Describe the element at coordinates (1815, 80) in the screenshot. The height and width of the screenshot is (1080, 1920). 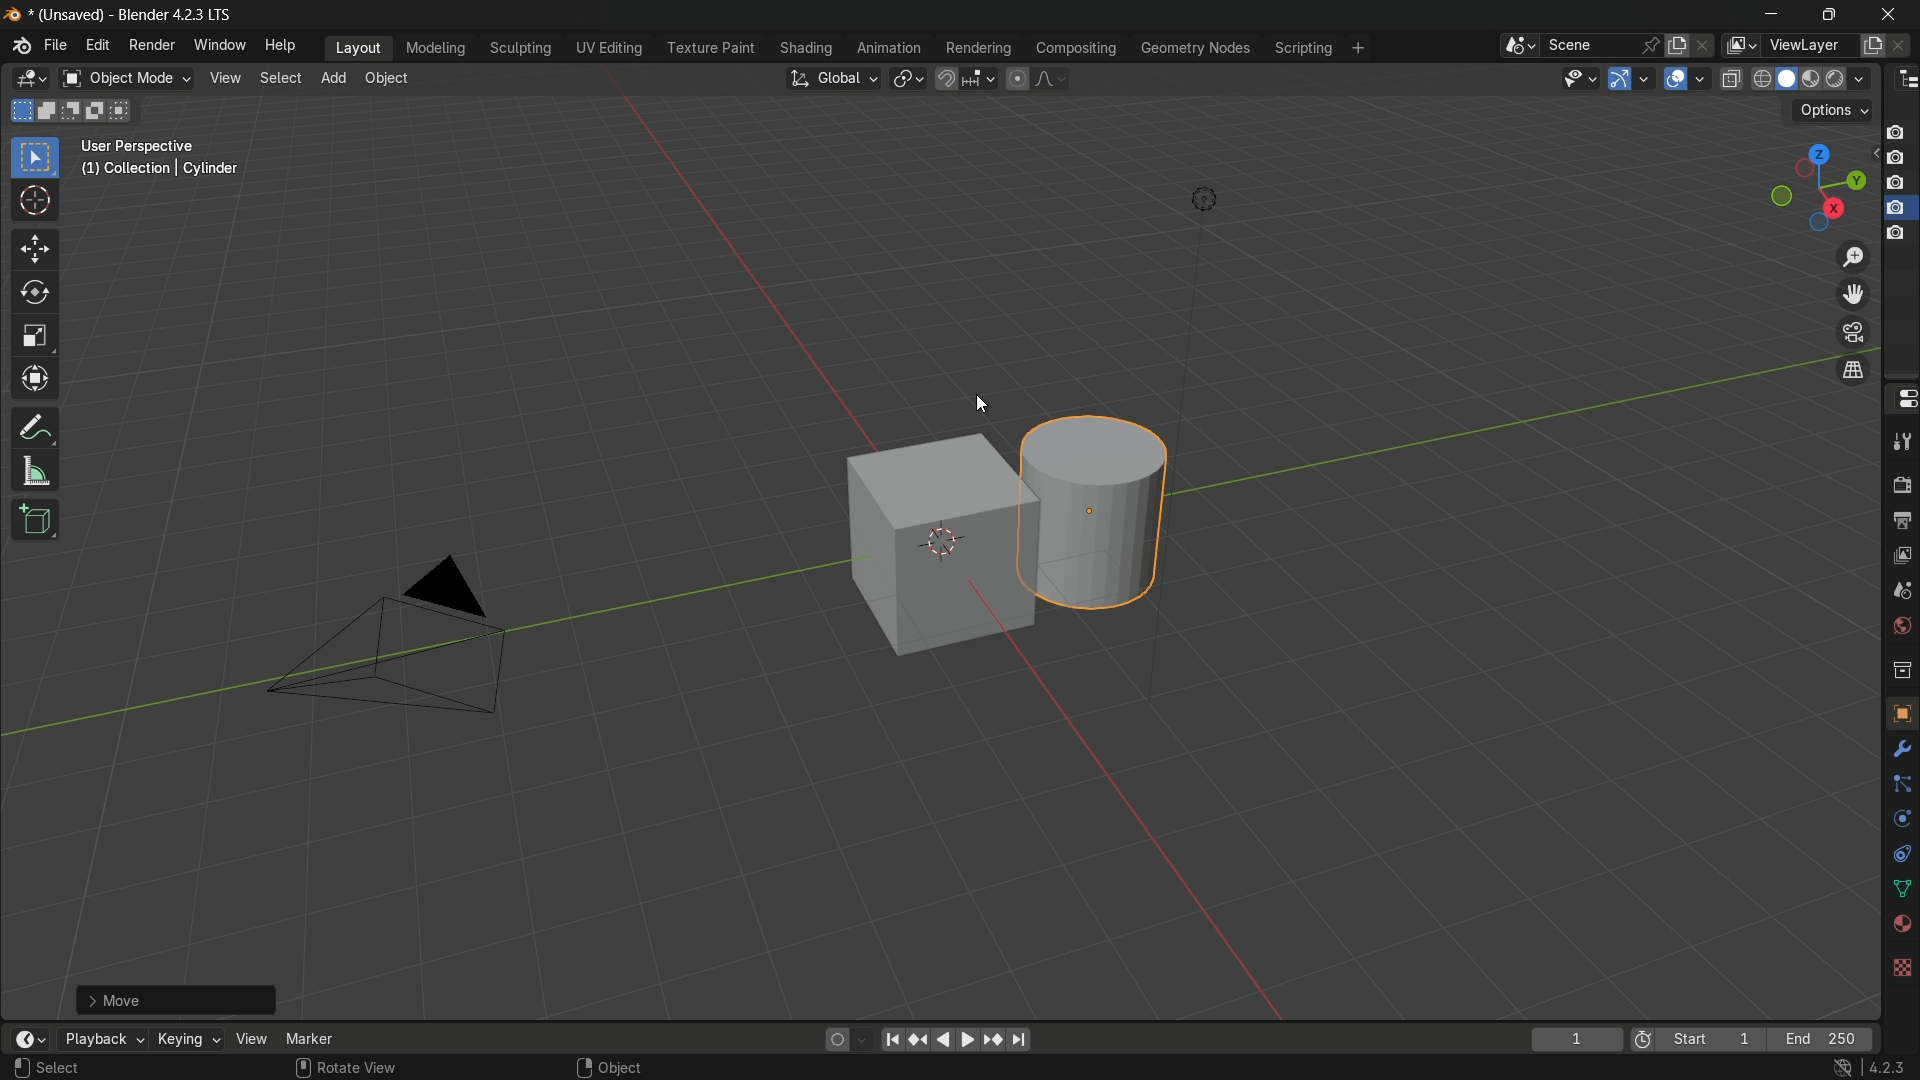
I see `material preview` at that location.